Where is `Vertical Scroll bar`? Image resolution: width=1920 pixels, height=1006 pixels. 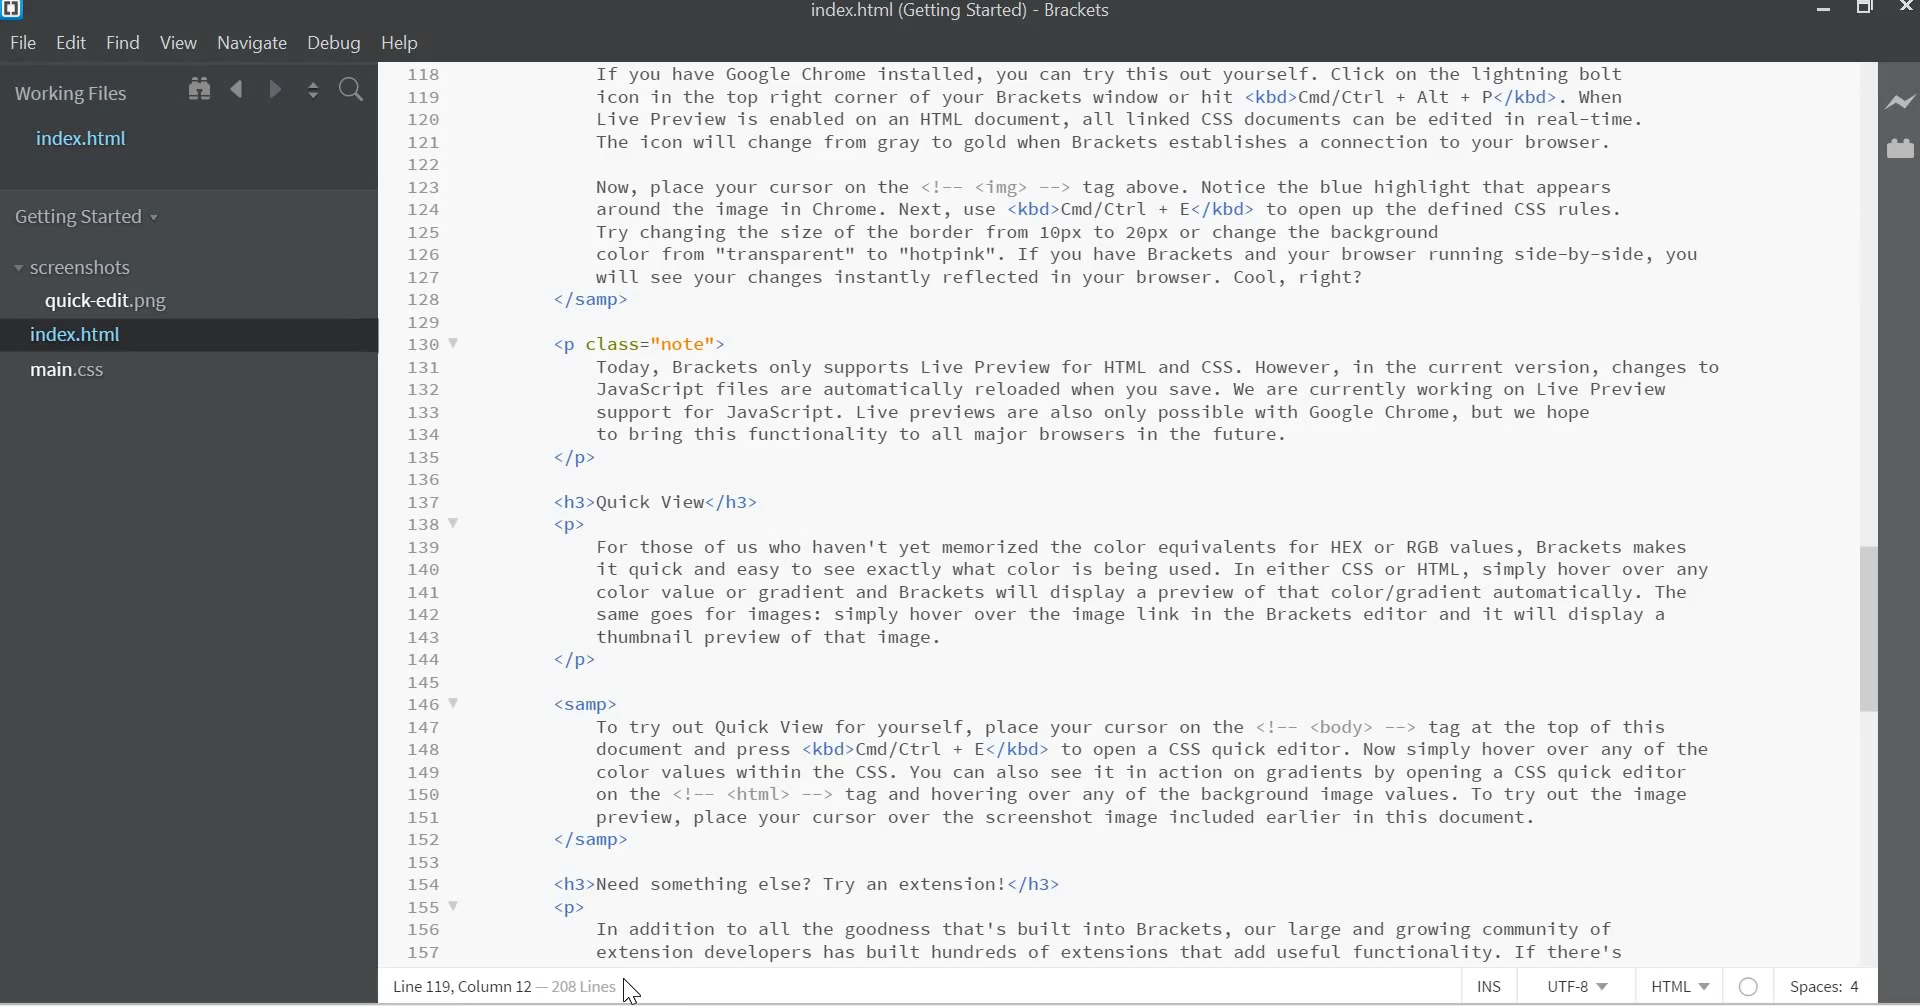
Vertical Scroll bar is located at coordinates (1869, 628).